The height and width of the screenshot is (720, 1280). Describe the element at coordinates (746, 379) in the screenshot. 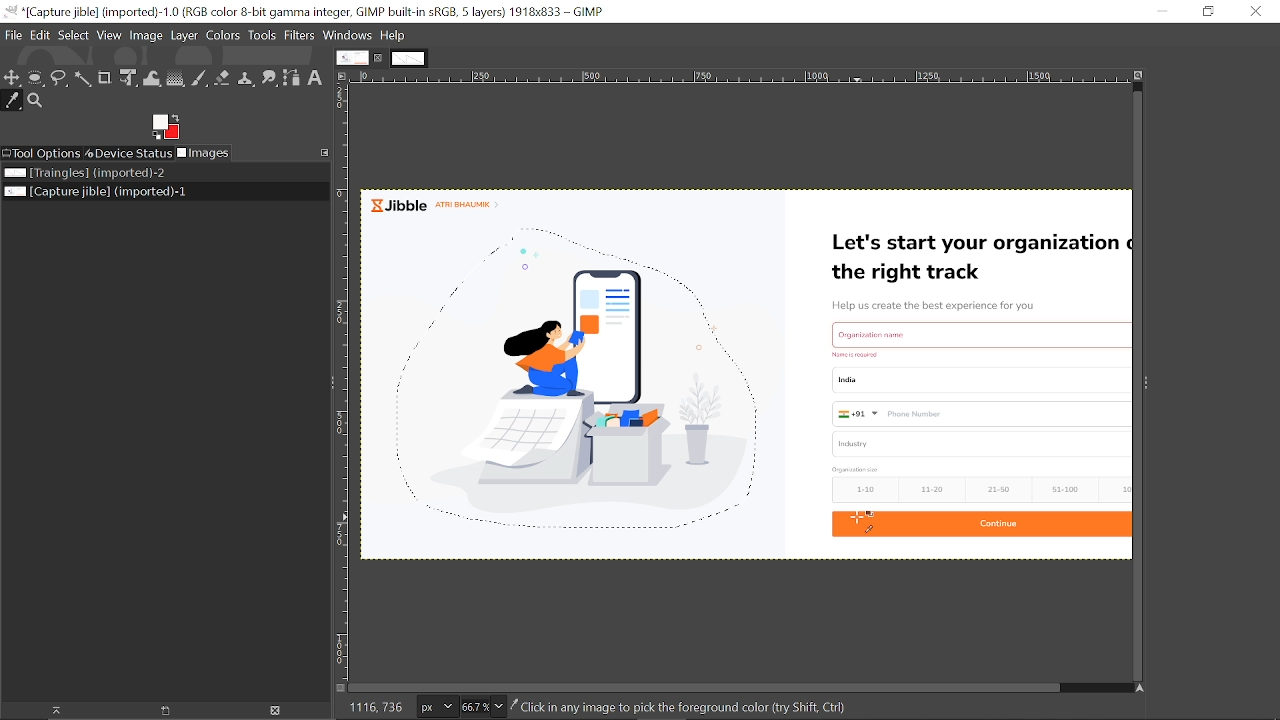

I see `Current image` at that location.